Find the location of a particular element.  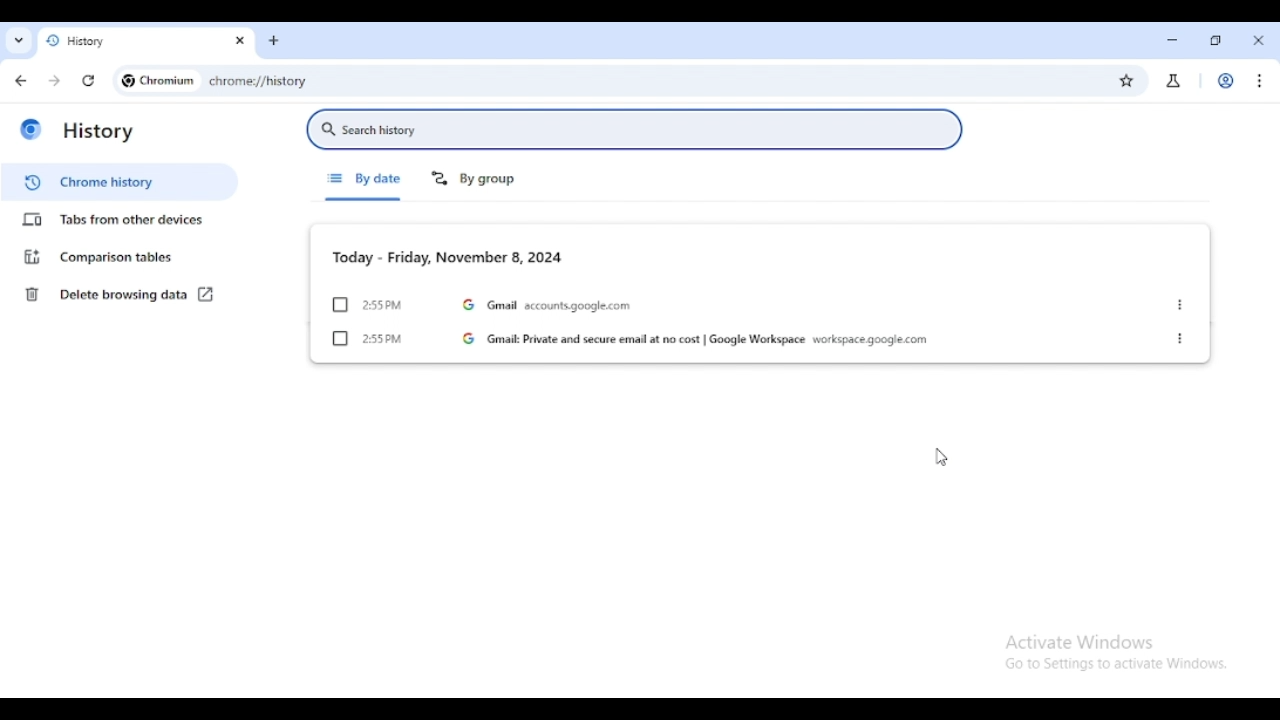

delete browsing history is located at coordinates (103, 294).